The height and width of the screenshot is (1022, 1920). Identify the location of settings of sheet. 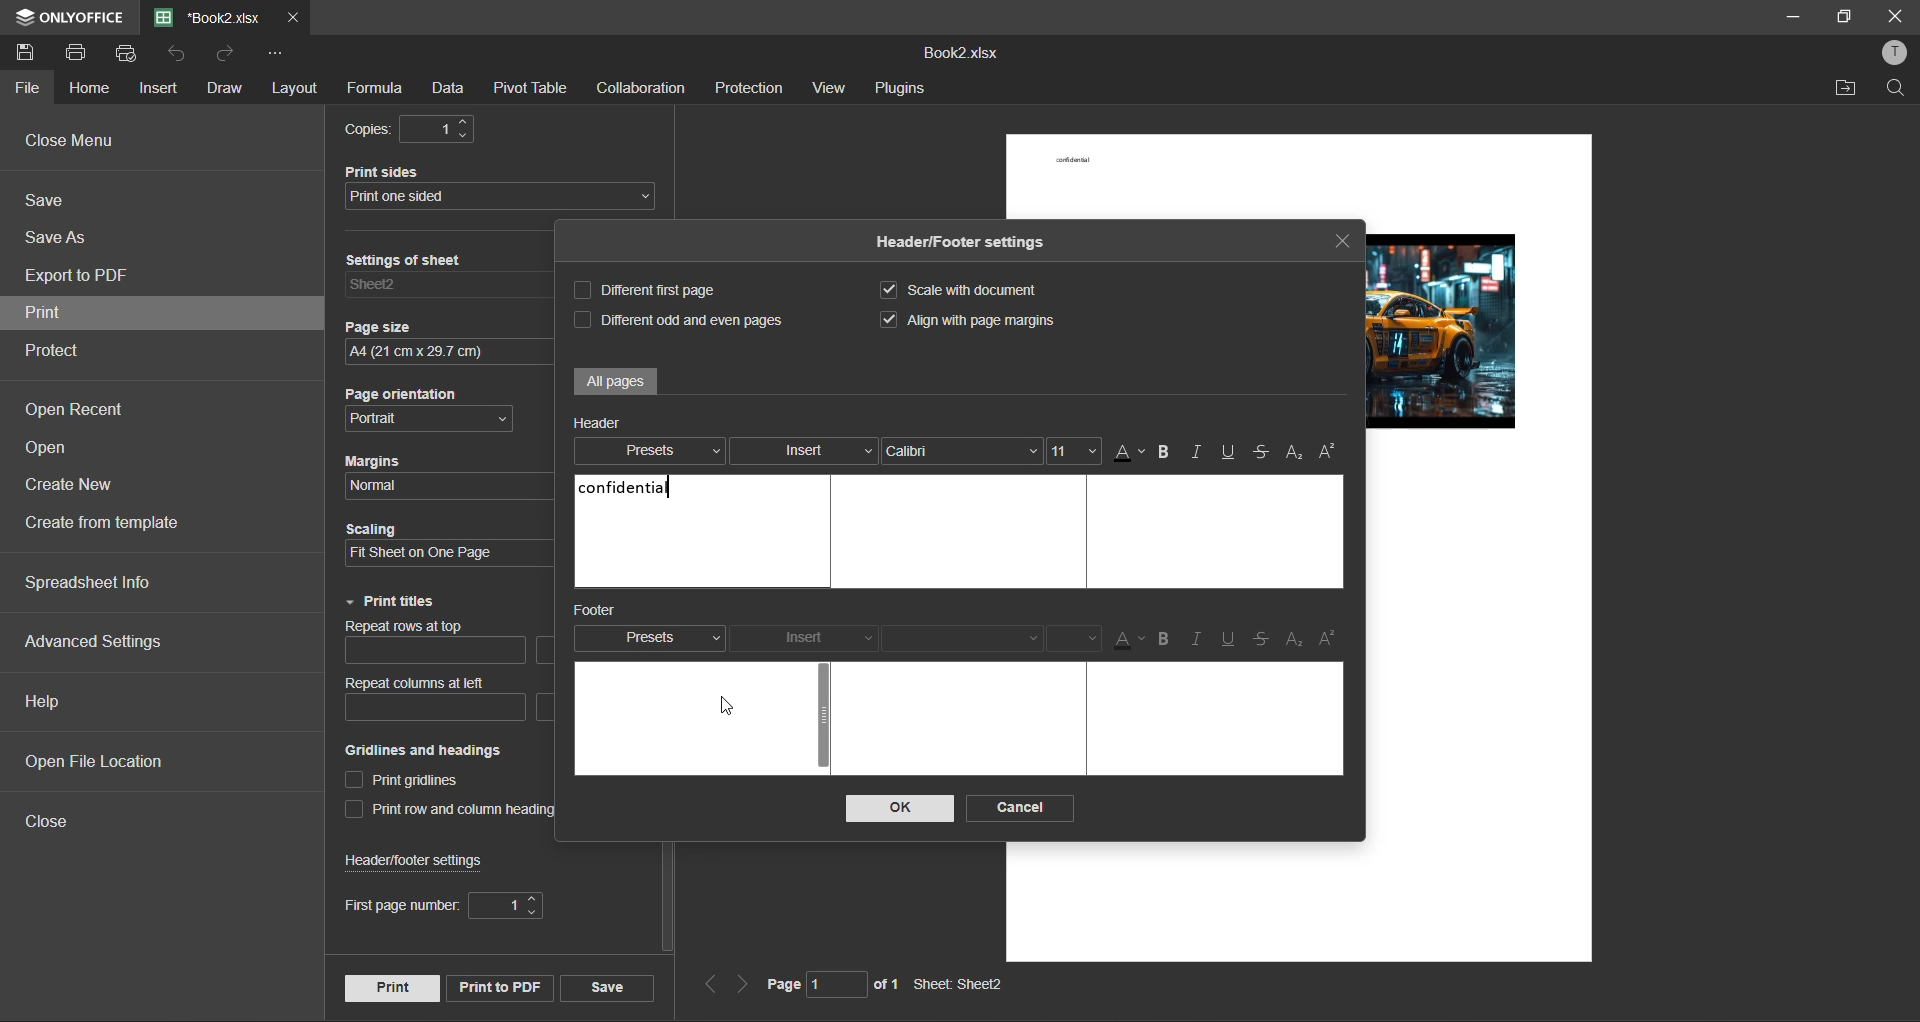
(447, 288).